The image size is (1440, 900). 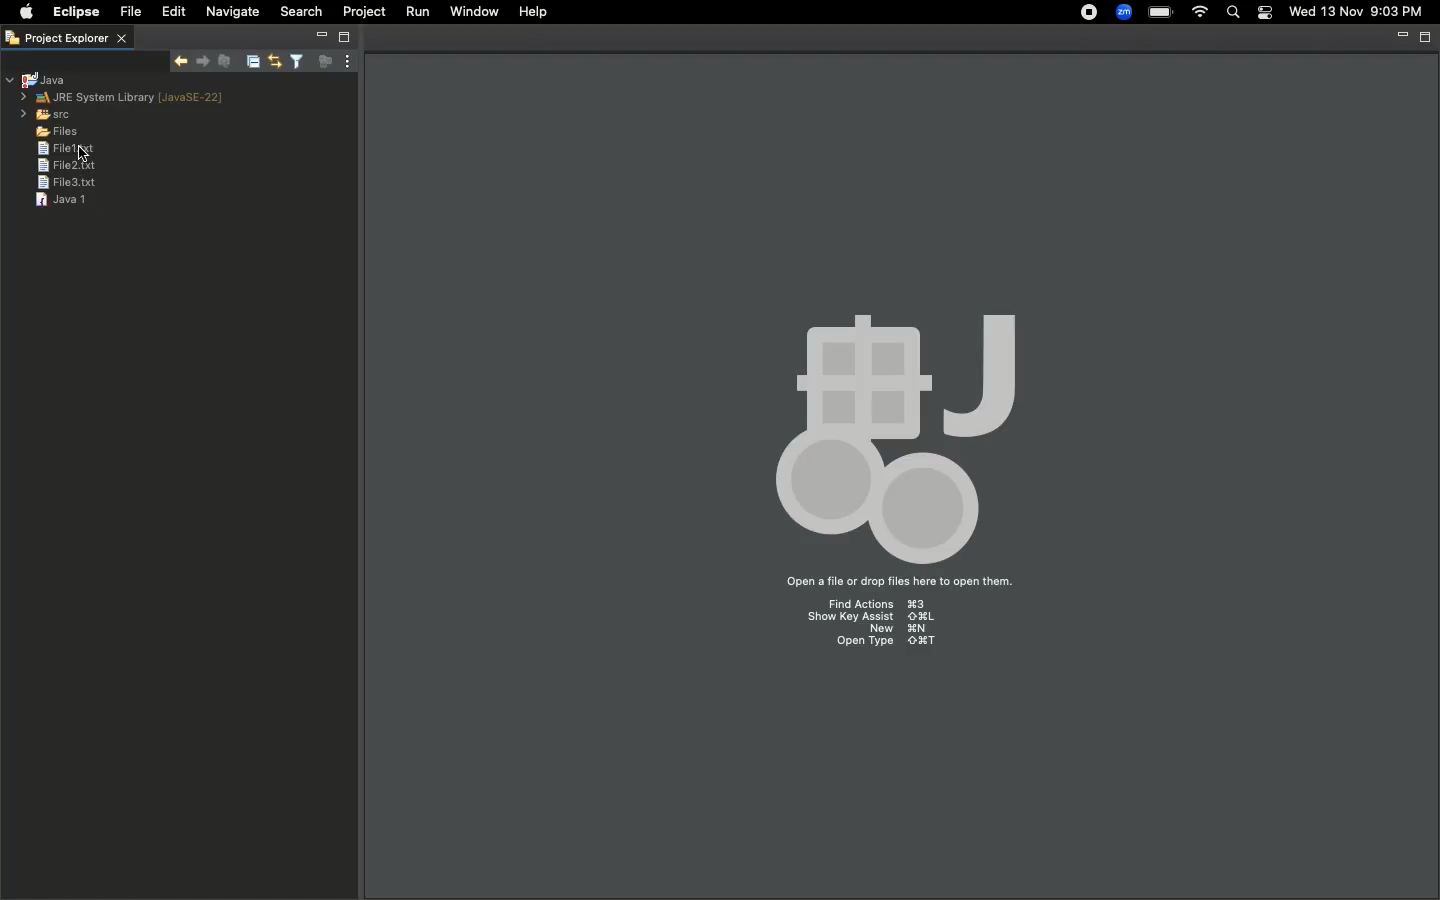 What do you see at coordinates (62, 183) in the screenshot?
I see `File 3.text` at bounding box center [62, 183].